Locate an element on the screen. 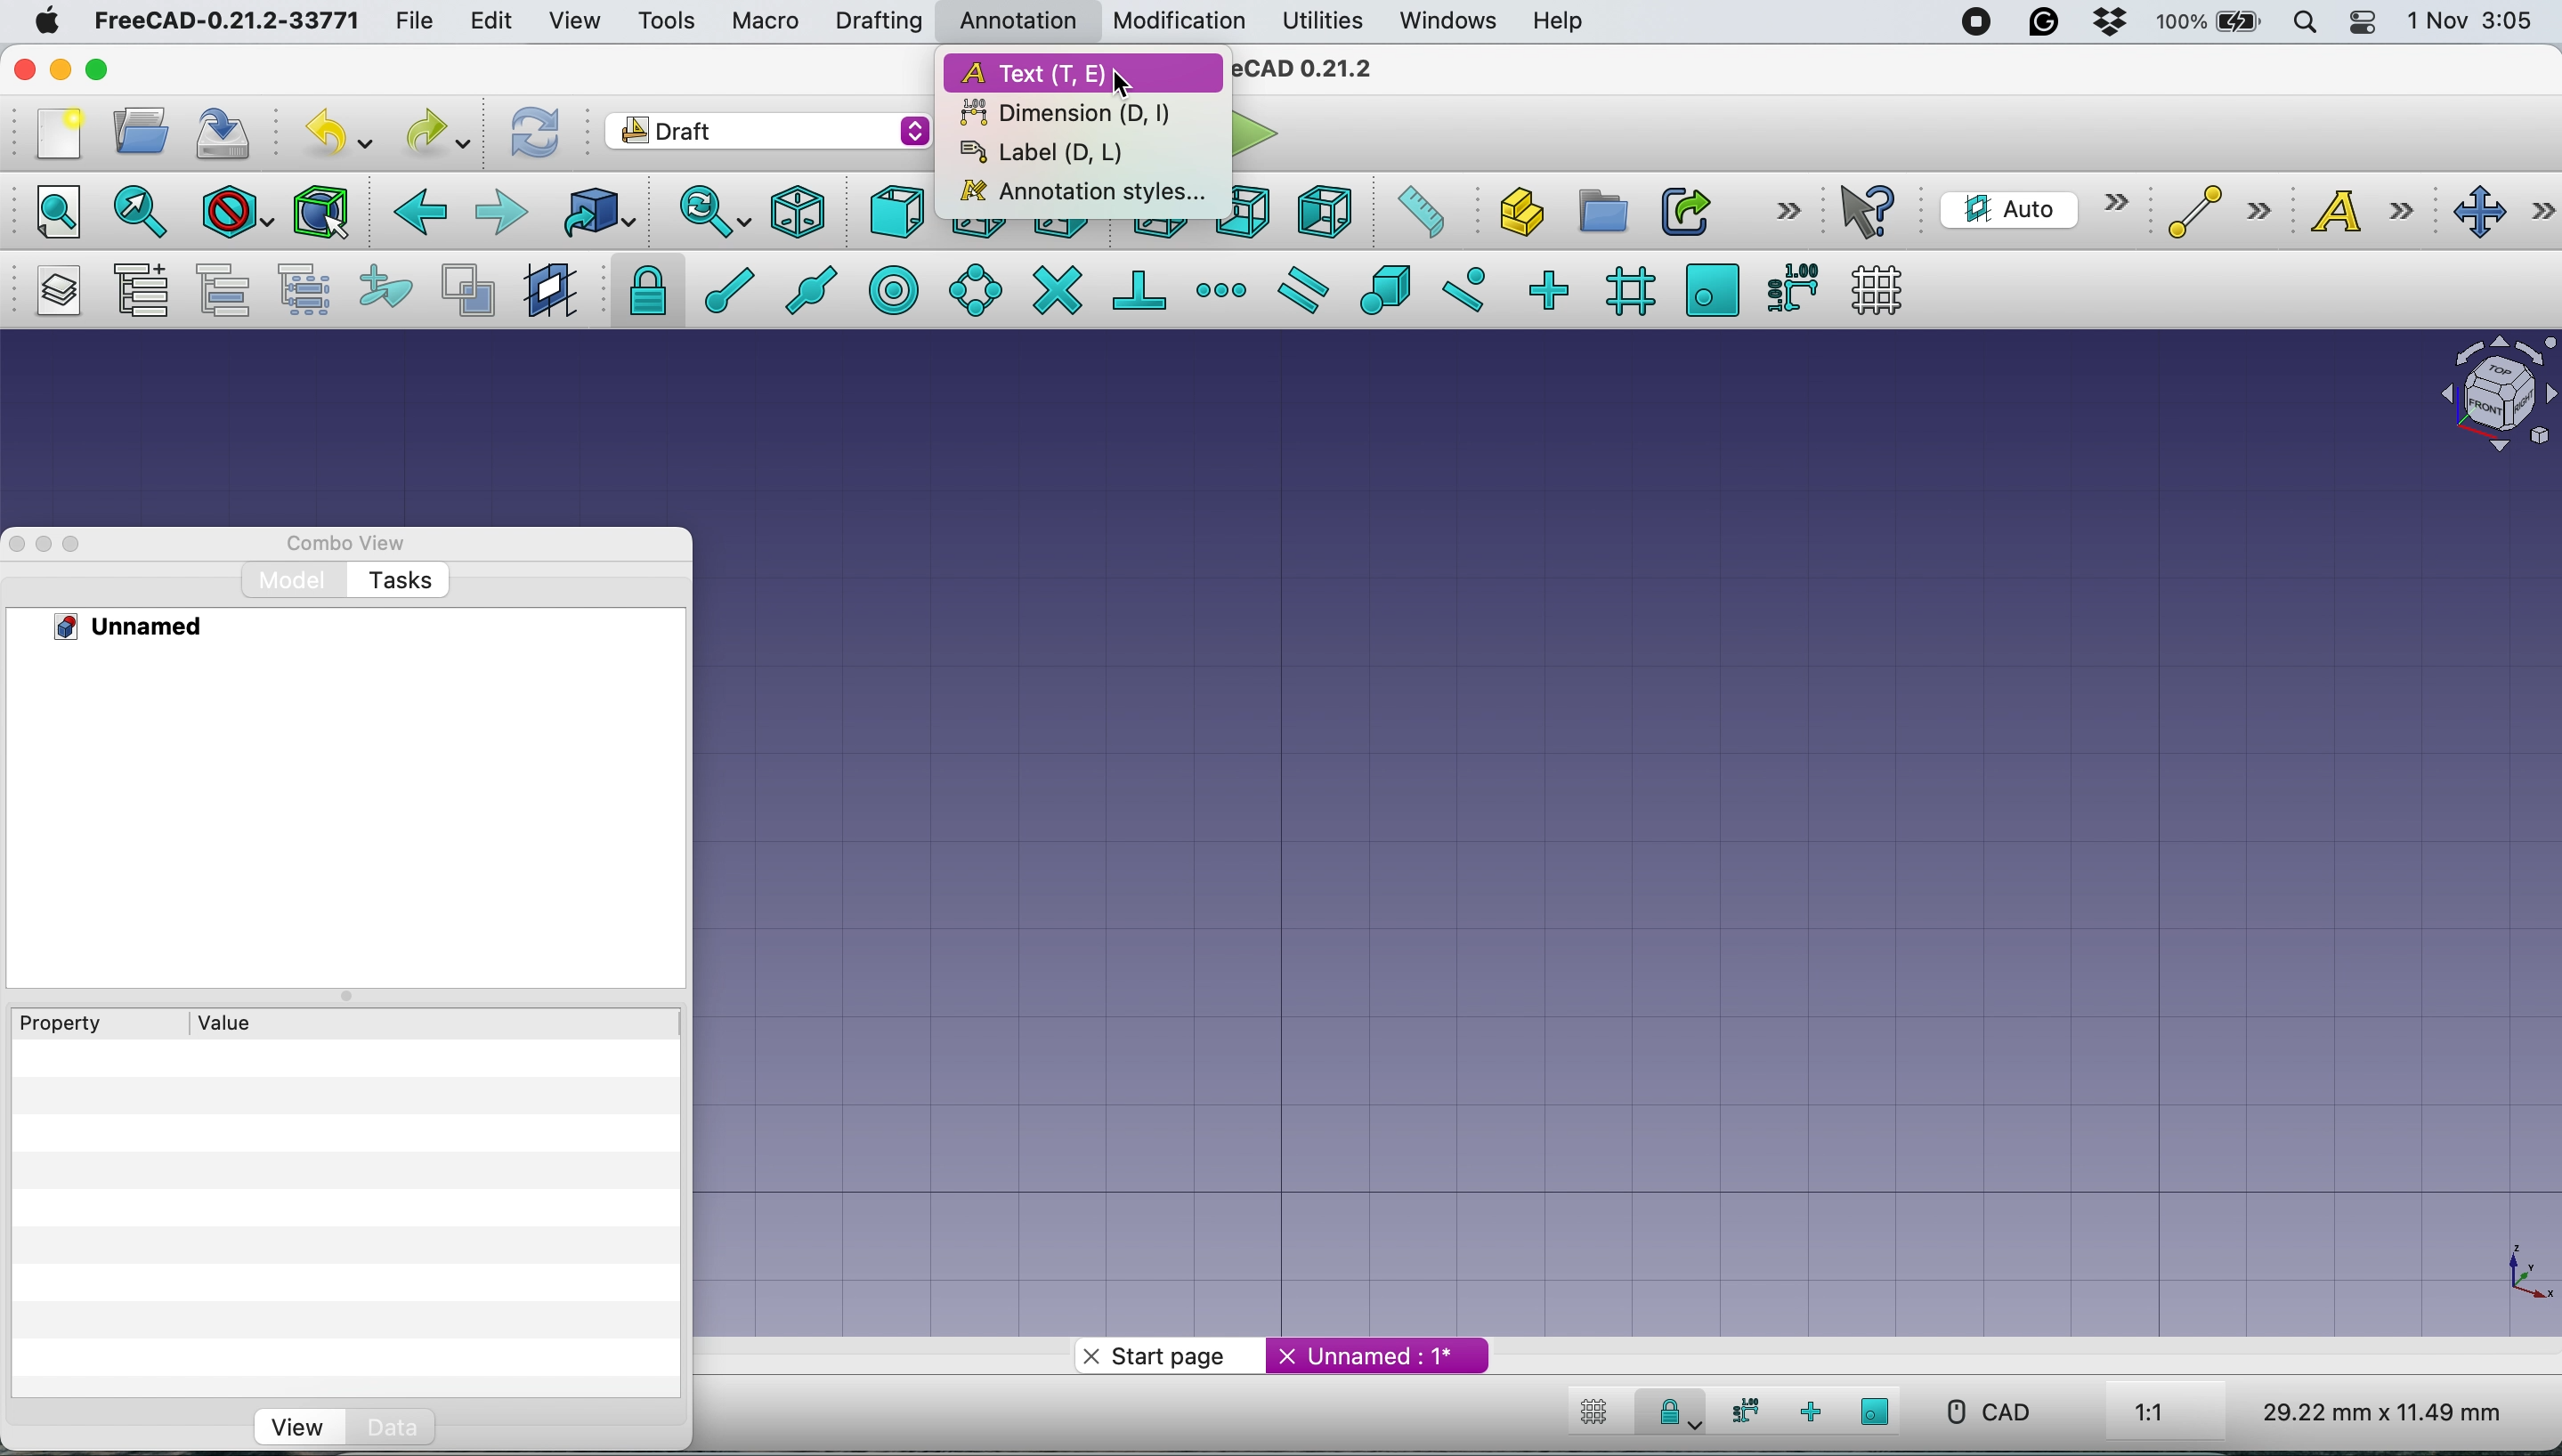 Image resolution: width=2562 pixels, height=1456 pixels. maximise is located at coordinates (79, 541).